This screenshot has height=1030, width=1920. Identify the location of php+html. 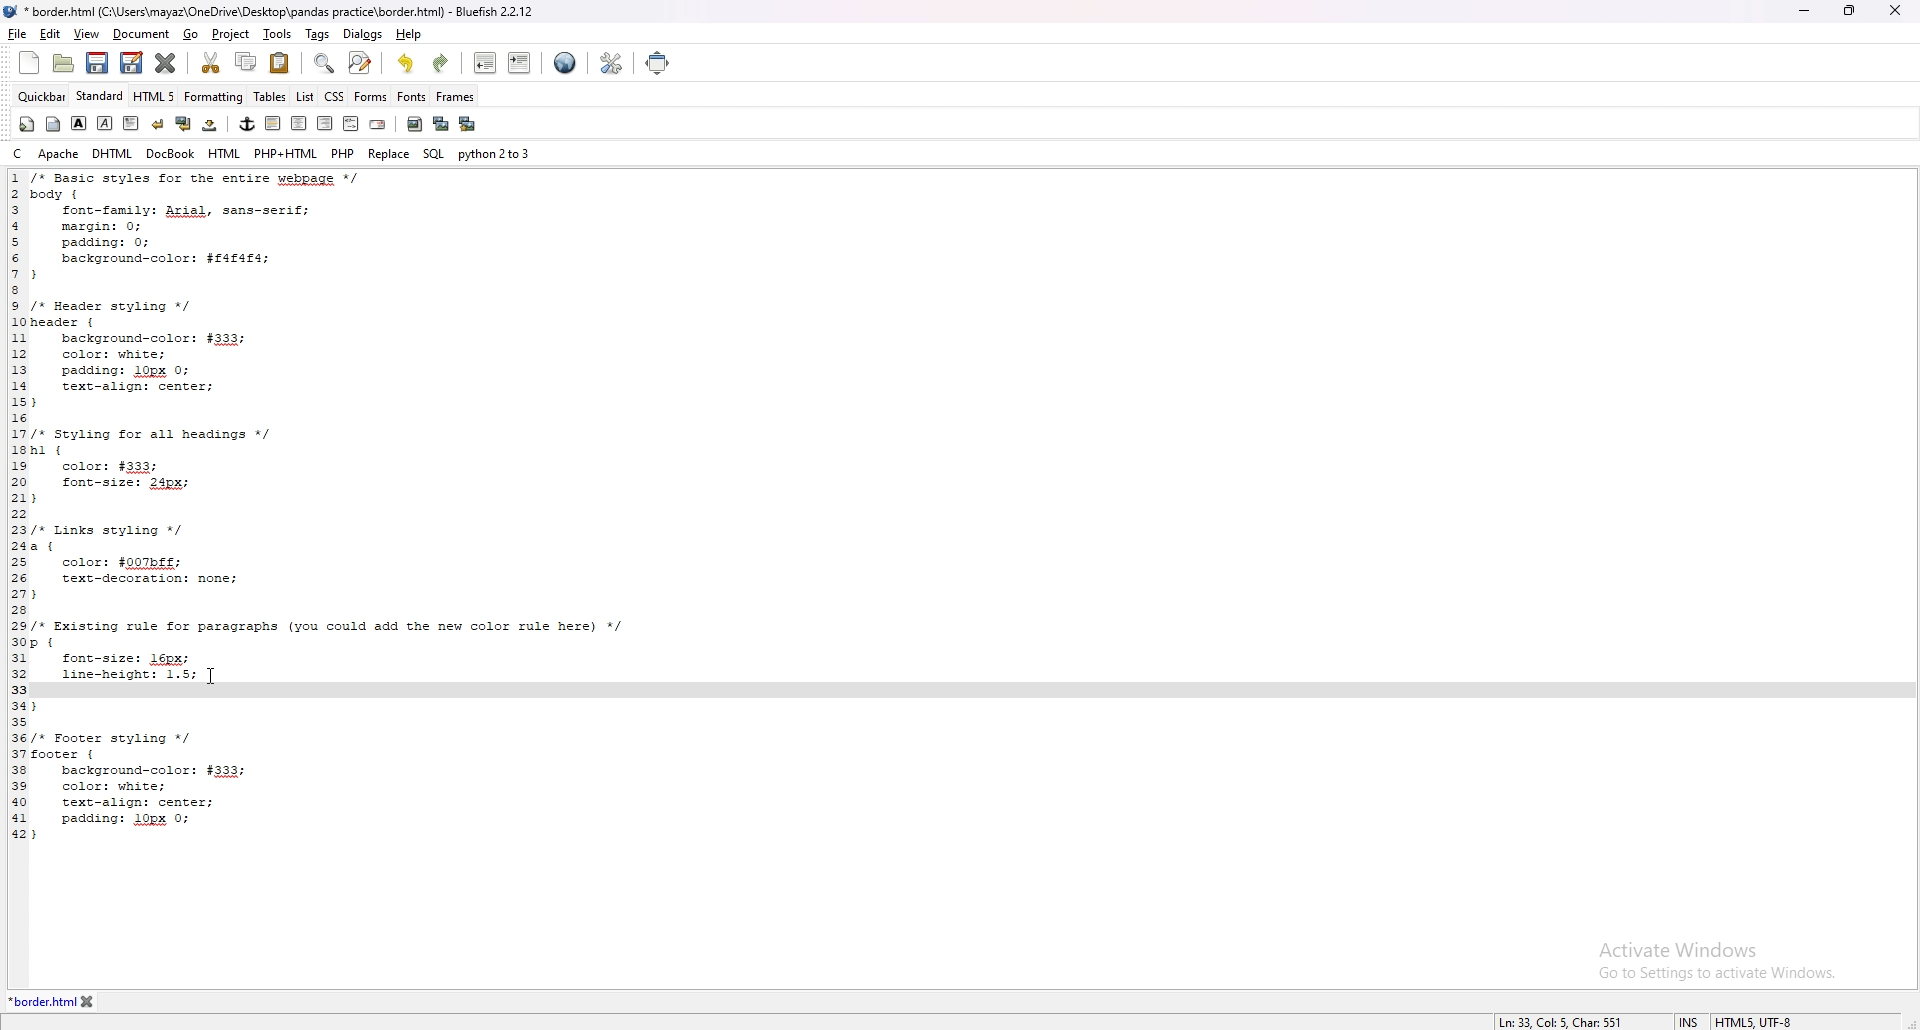
(285, 153).